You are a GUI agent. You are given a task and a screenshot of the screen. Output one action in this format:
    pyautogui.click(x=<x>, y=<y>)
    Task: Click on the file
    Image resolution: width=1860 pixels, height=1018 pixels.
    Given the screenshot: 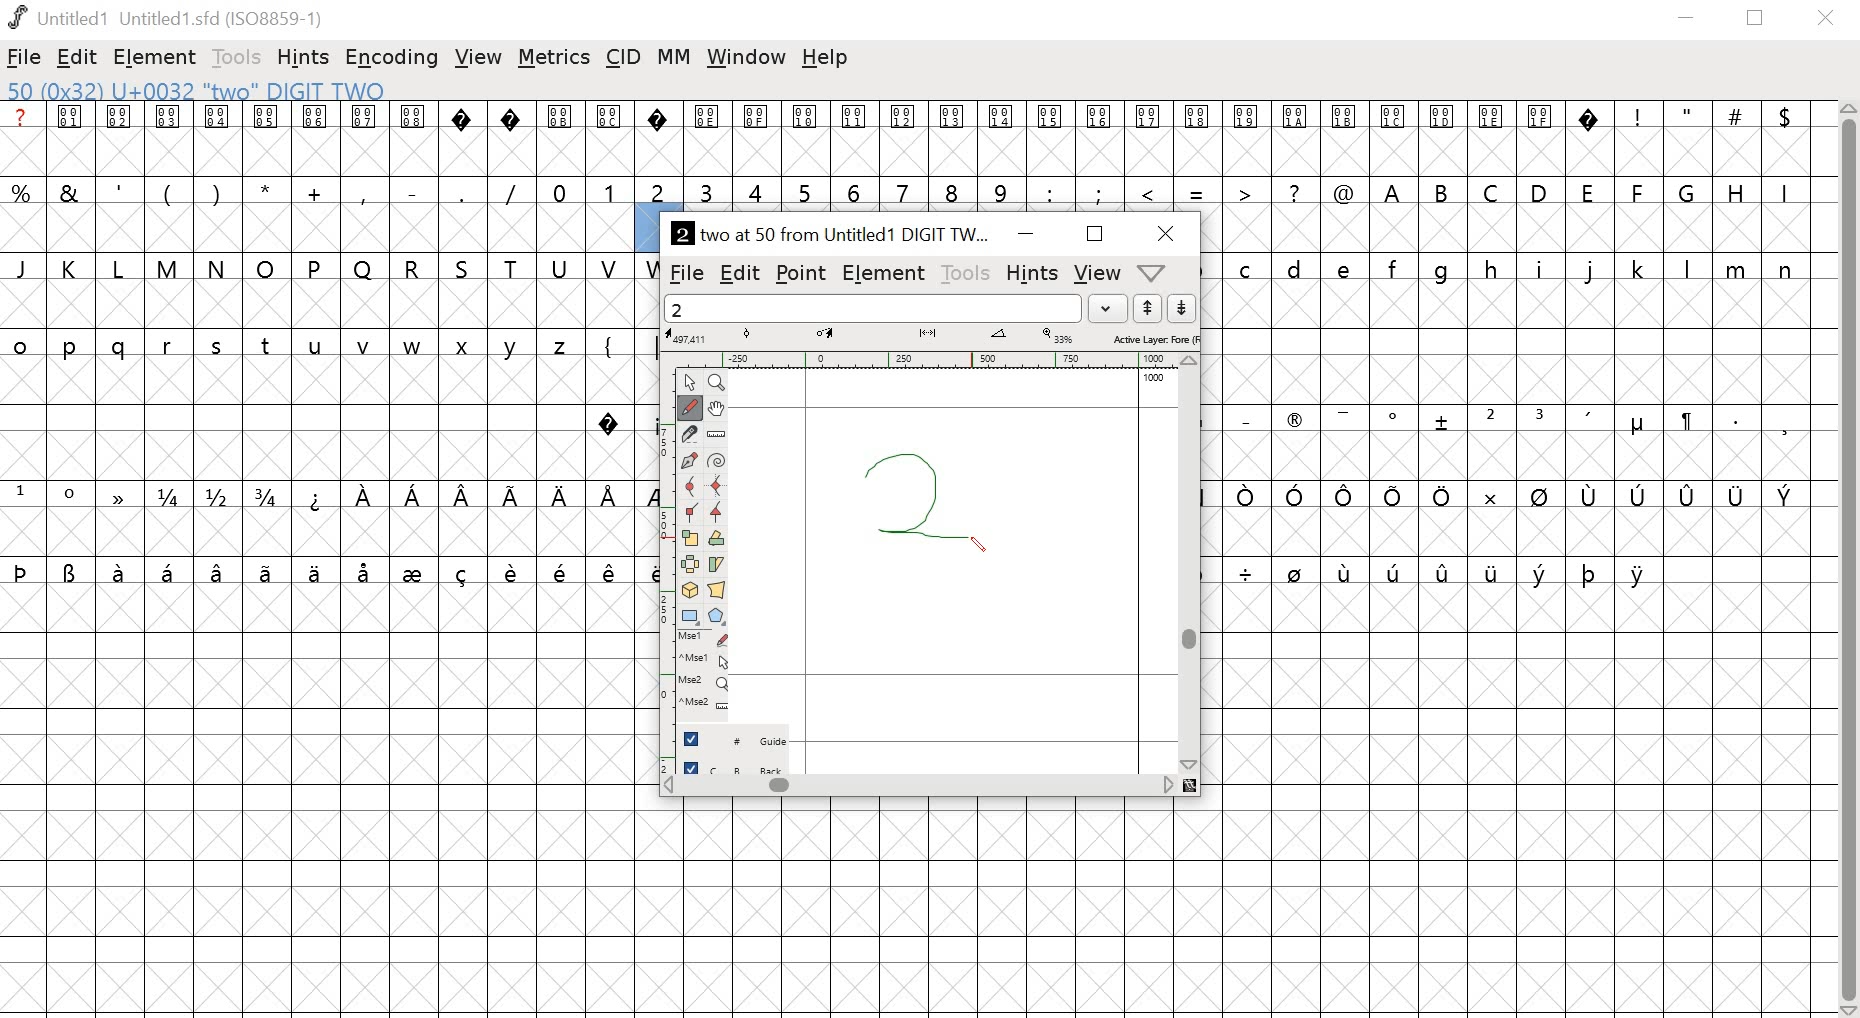 What is the action you would take?
    pyautogui.click(x=26, y=57)
    